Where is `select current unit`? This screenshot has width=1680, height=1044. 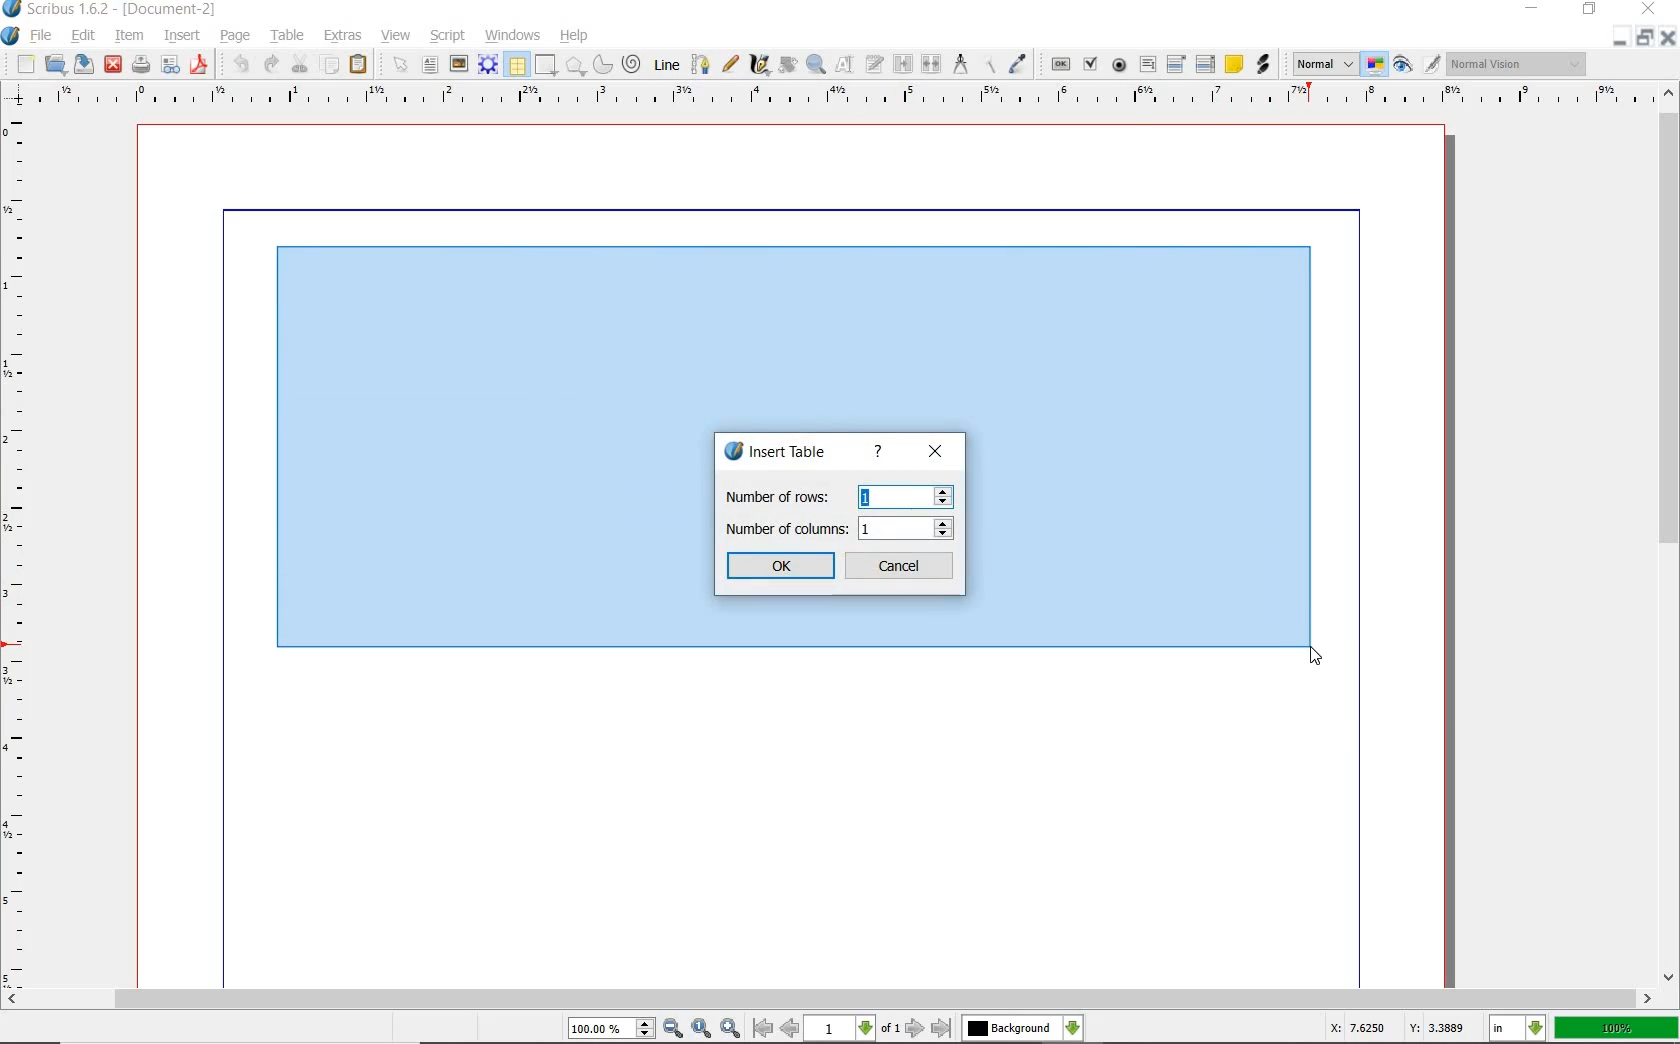
select current unit is located at coordinates (1520, 1030).